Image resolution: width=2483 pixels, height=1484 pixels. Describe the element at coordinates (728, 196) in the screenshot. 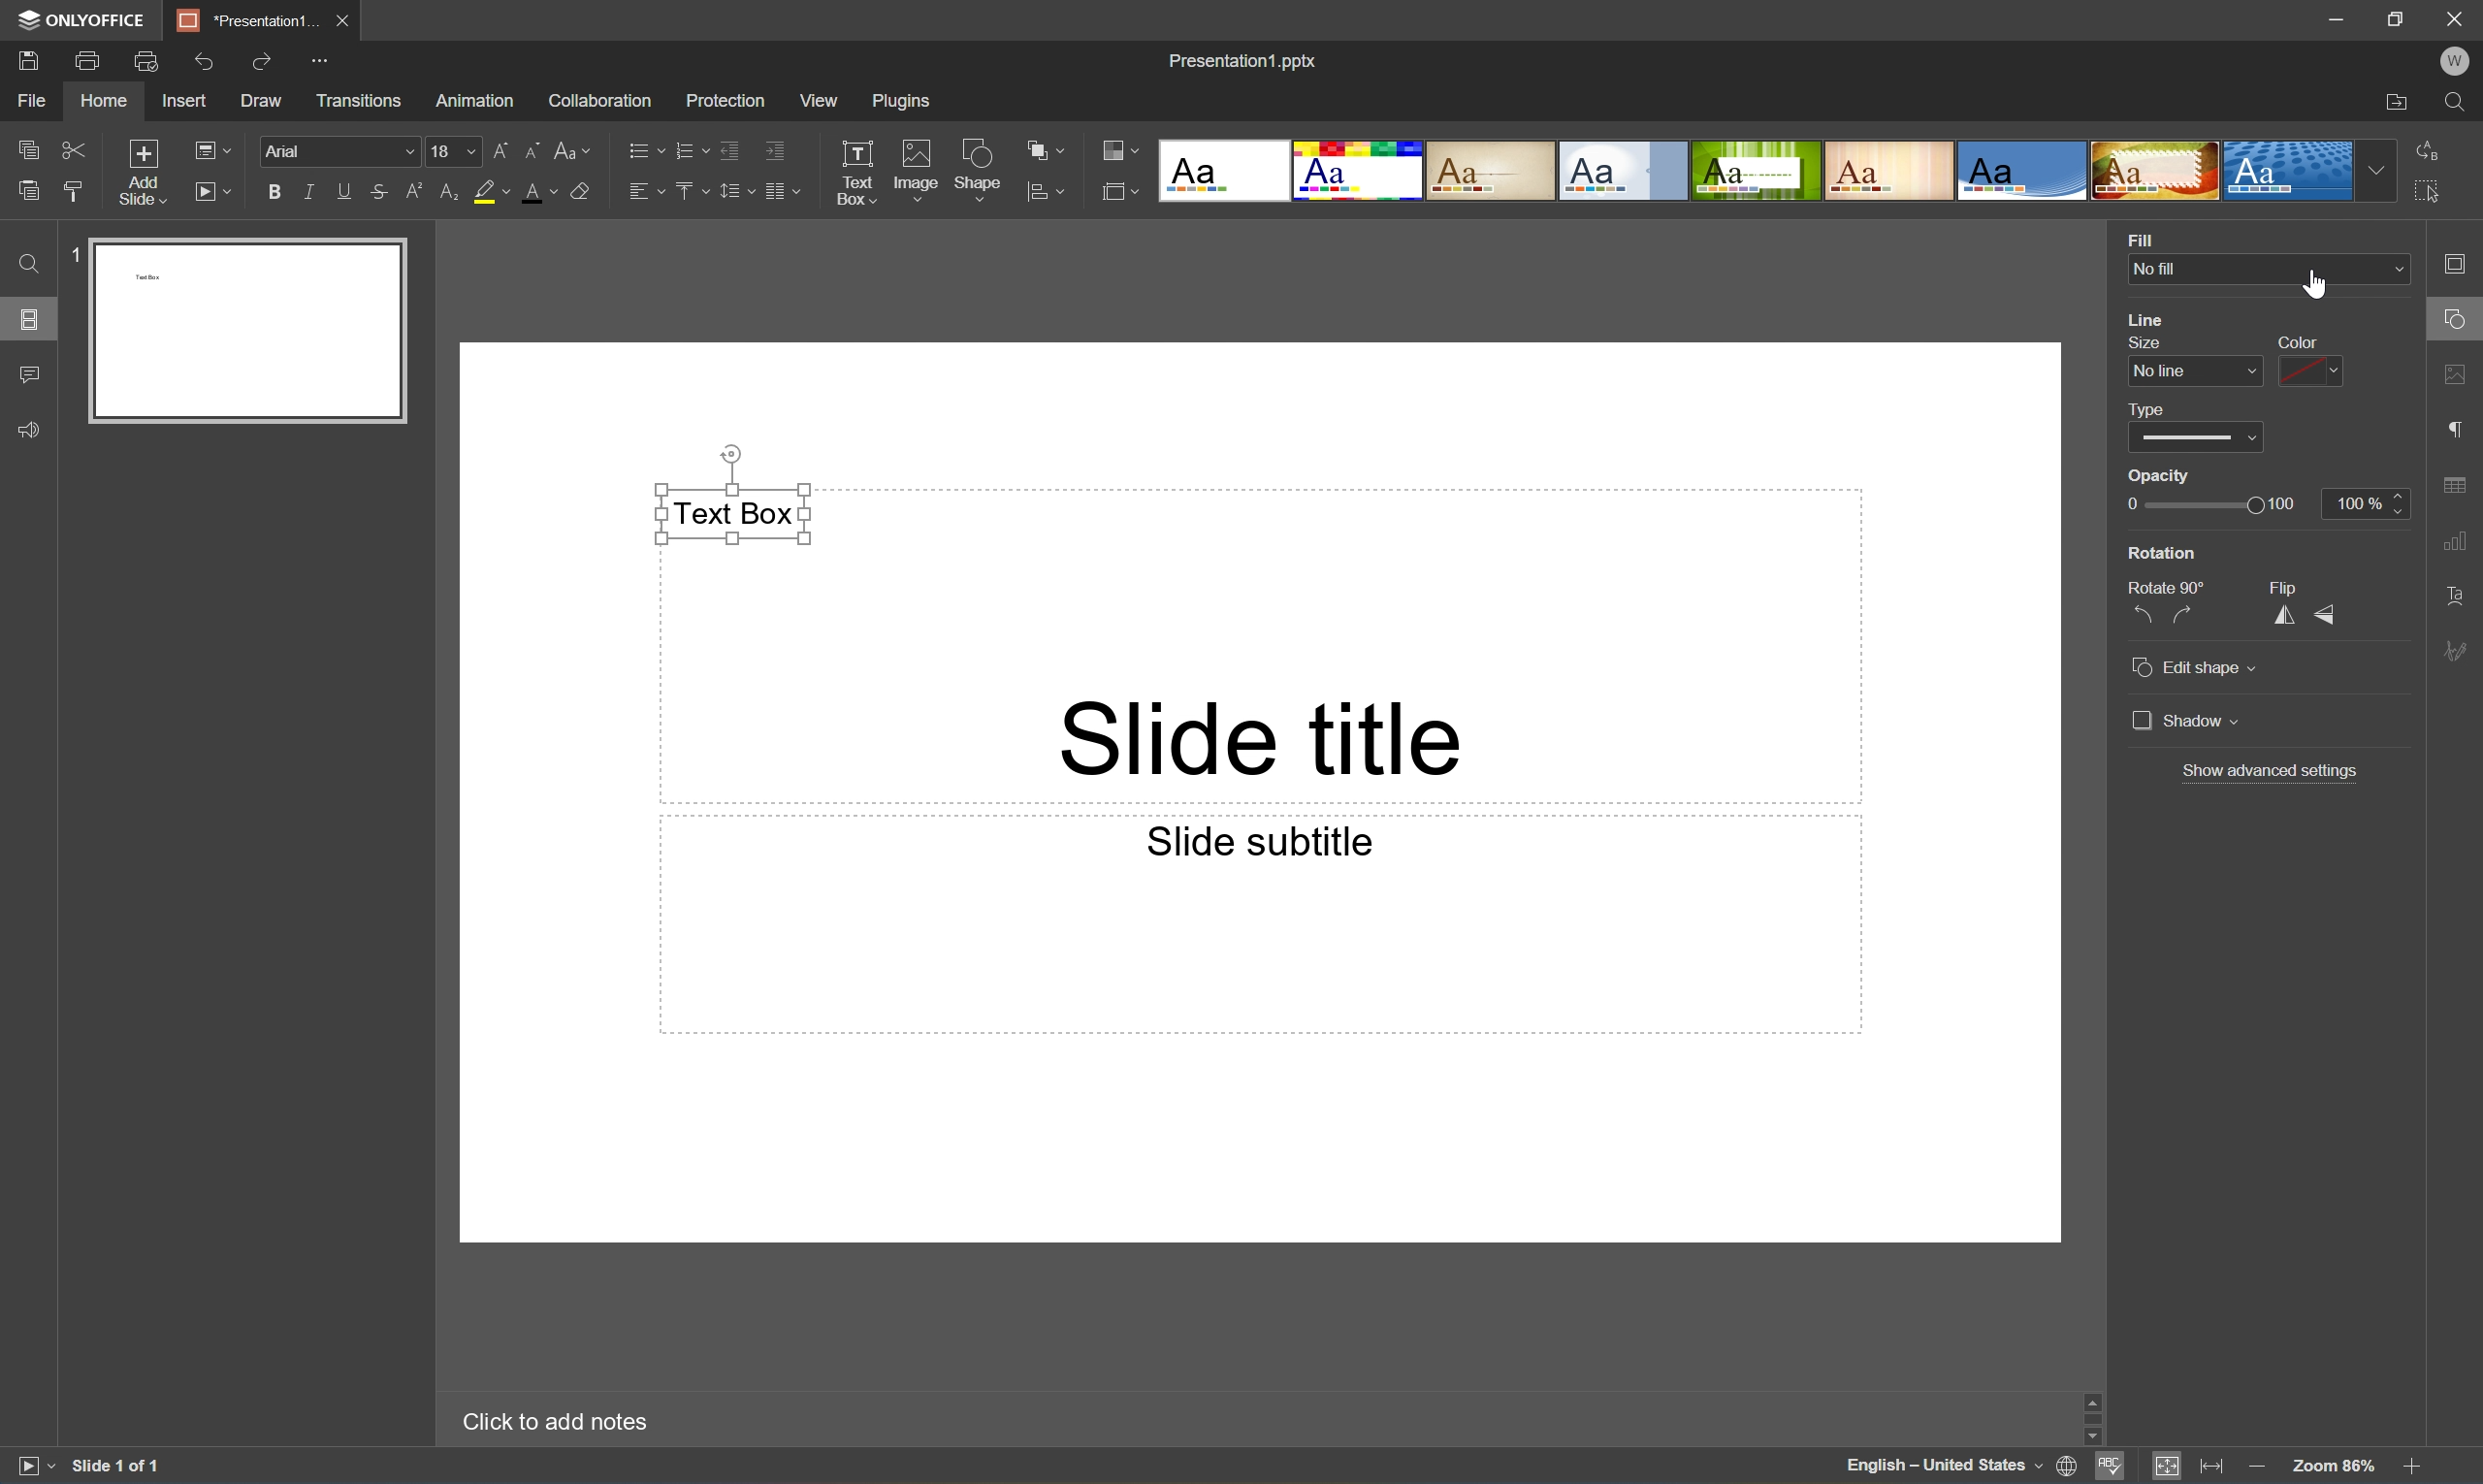

I see `Line spacing` at that location.